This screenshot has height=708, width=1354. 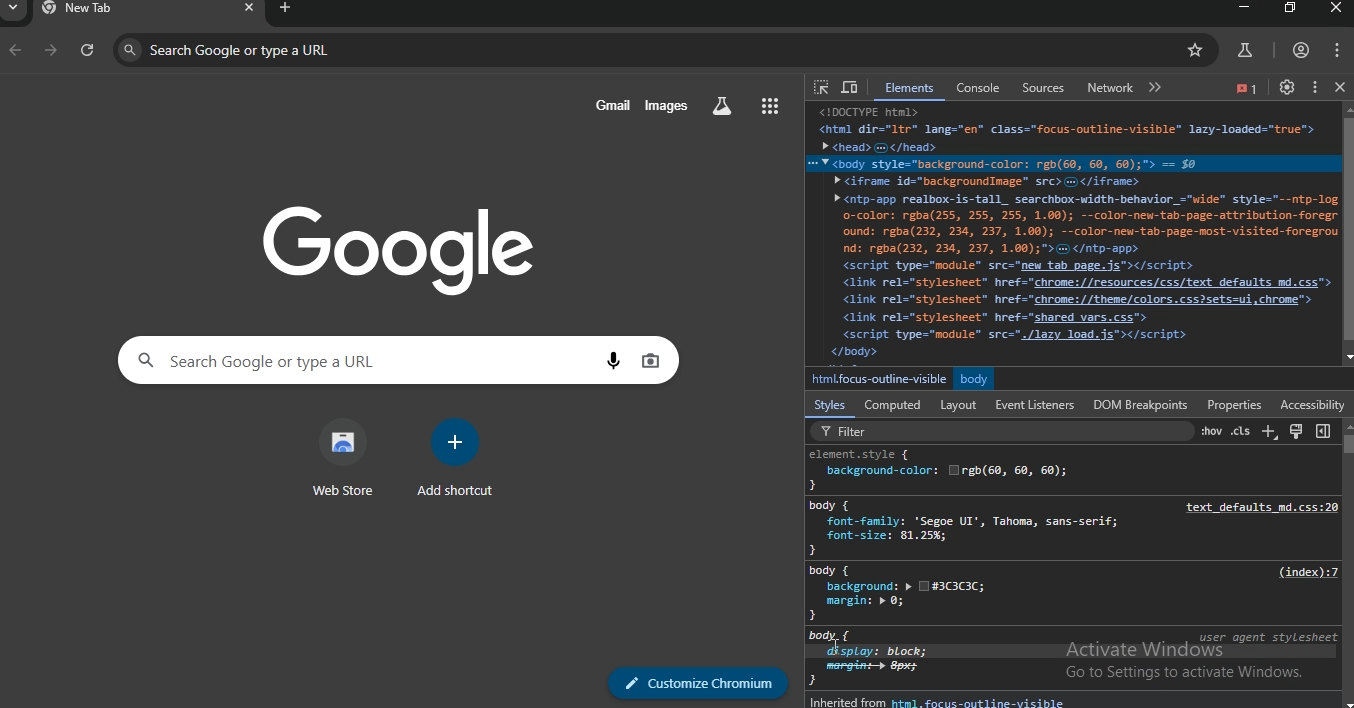 What do you see at coordinates (15, 50) in the screenshot?
I see `backward` at bounding box center [15, 50].